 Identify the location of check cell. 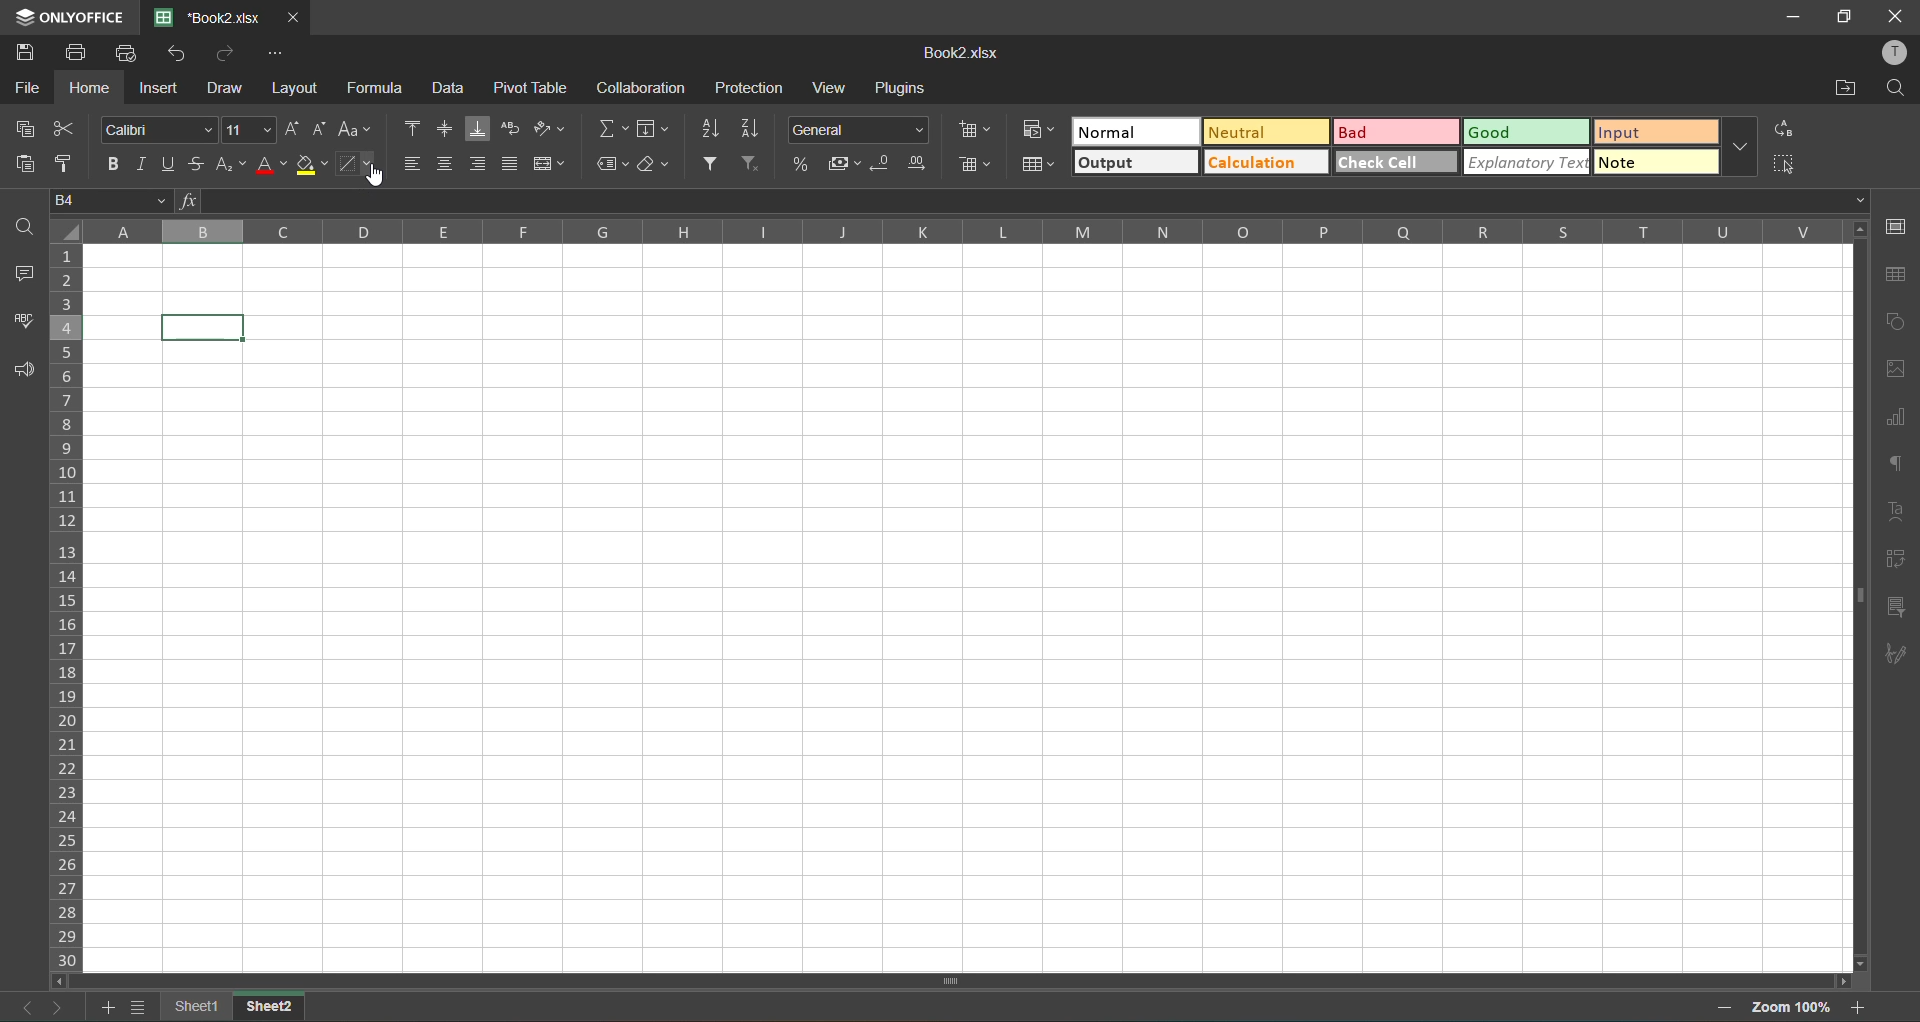
(1399, 162).